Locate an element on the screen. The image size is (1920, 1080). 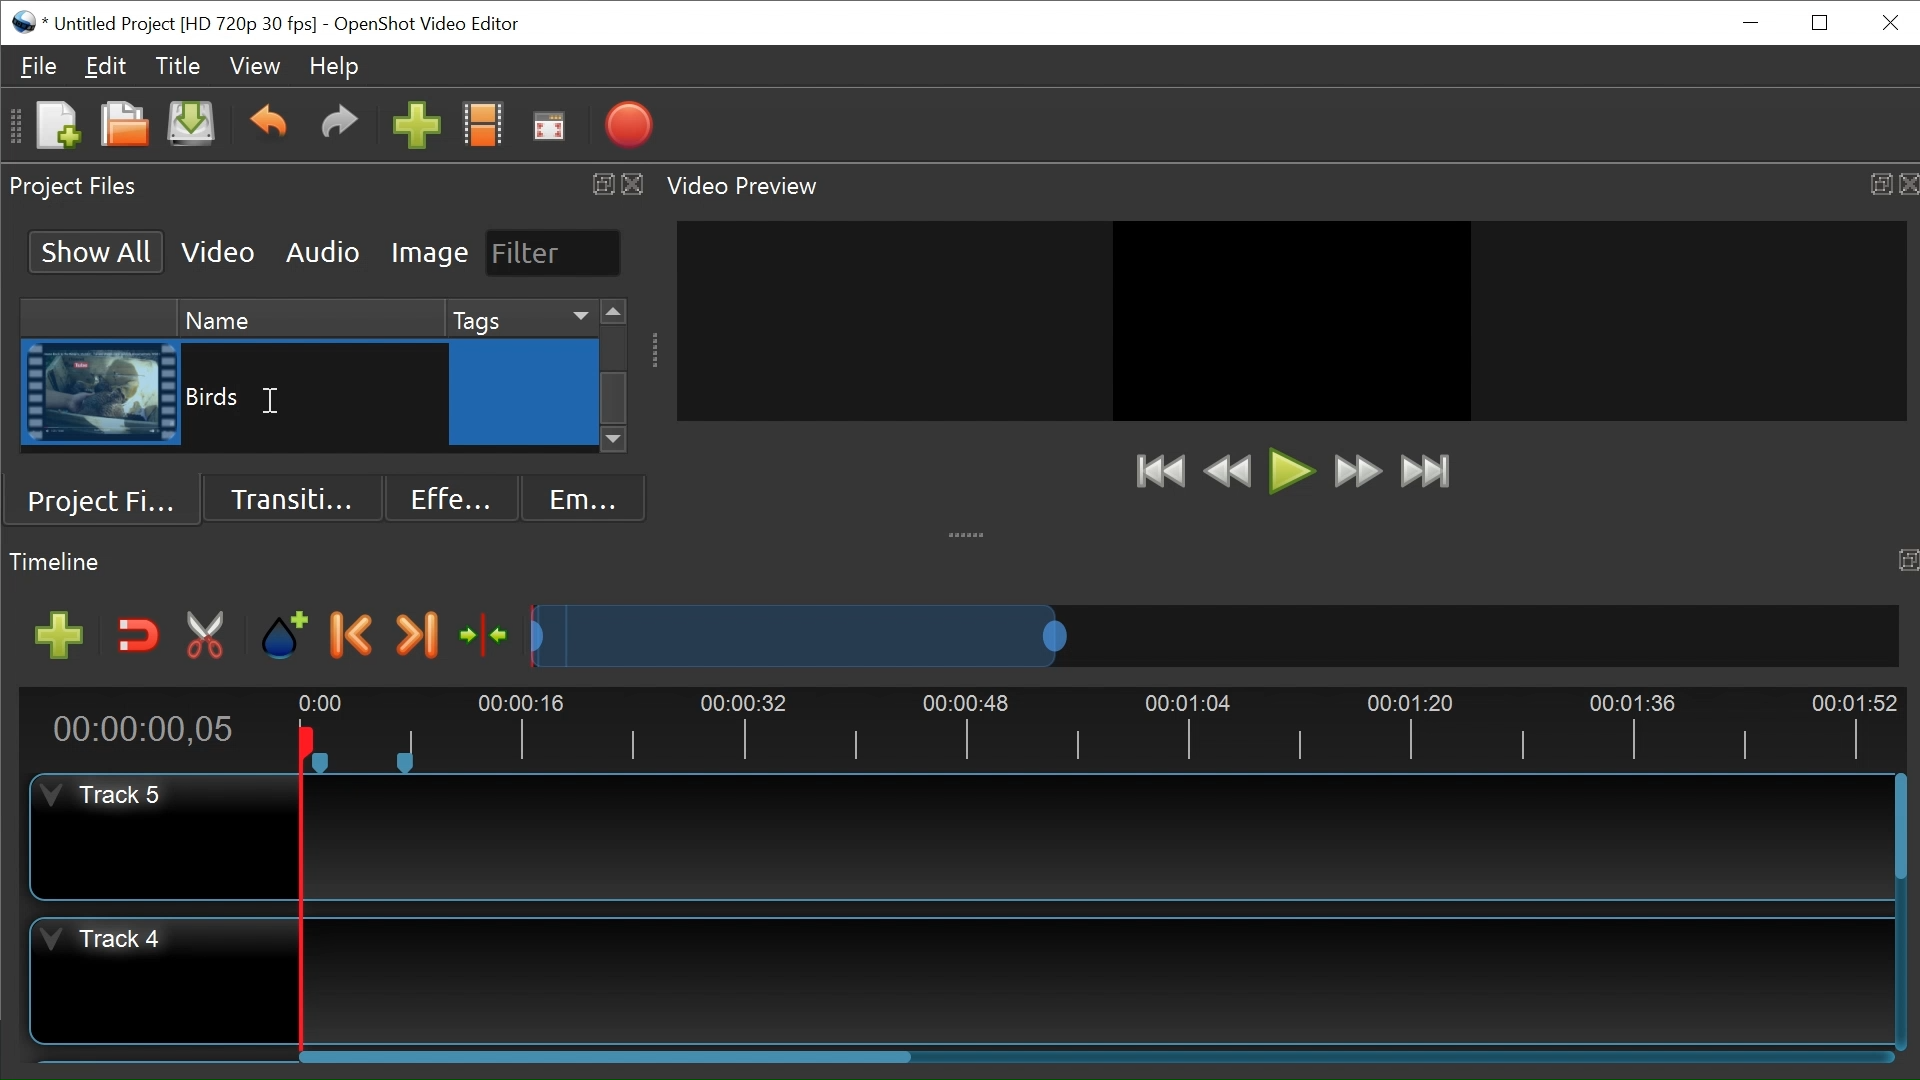
Cursor is located at coordinates (526, 396).